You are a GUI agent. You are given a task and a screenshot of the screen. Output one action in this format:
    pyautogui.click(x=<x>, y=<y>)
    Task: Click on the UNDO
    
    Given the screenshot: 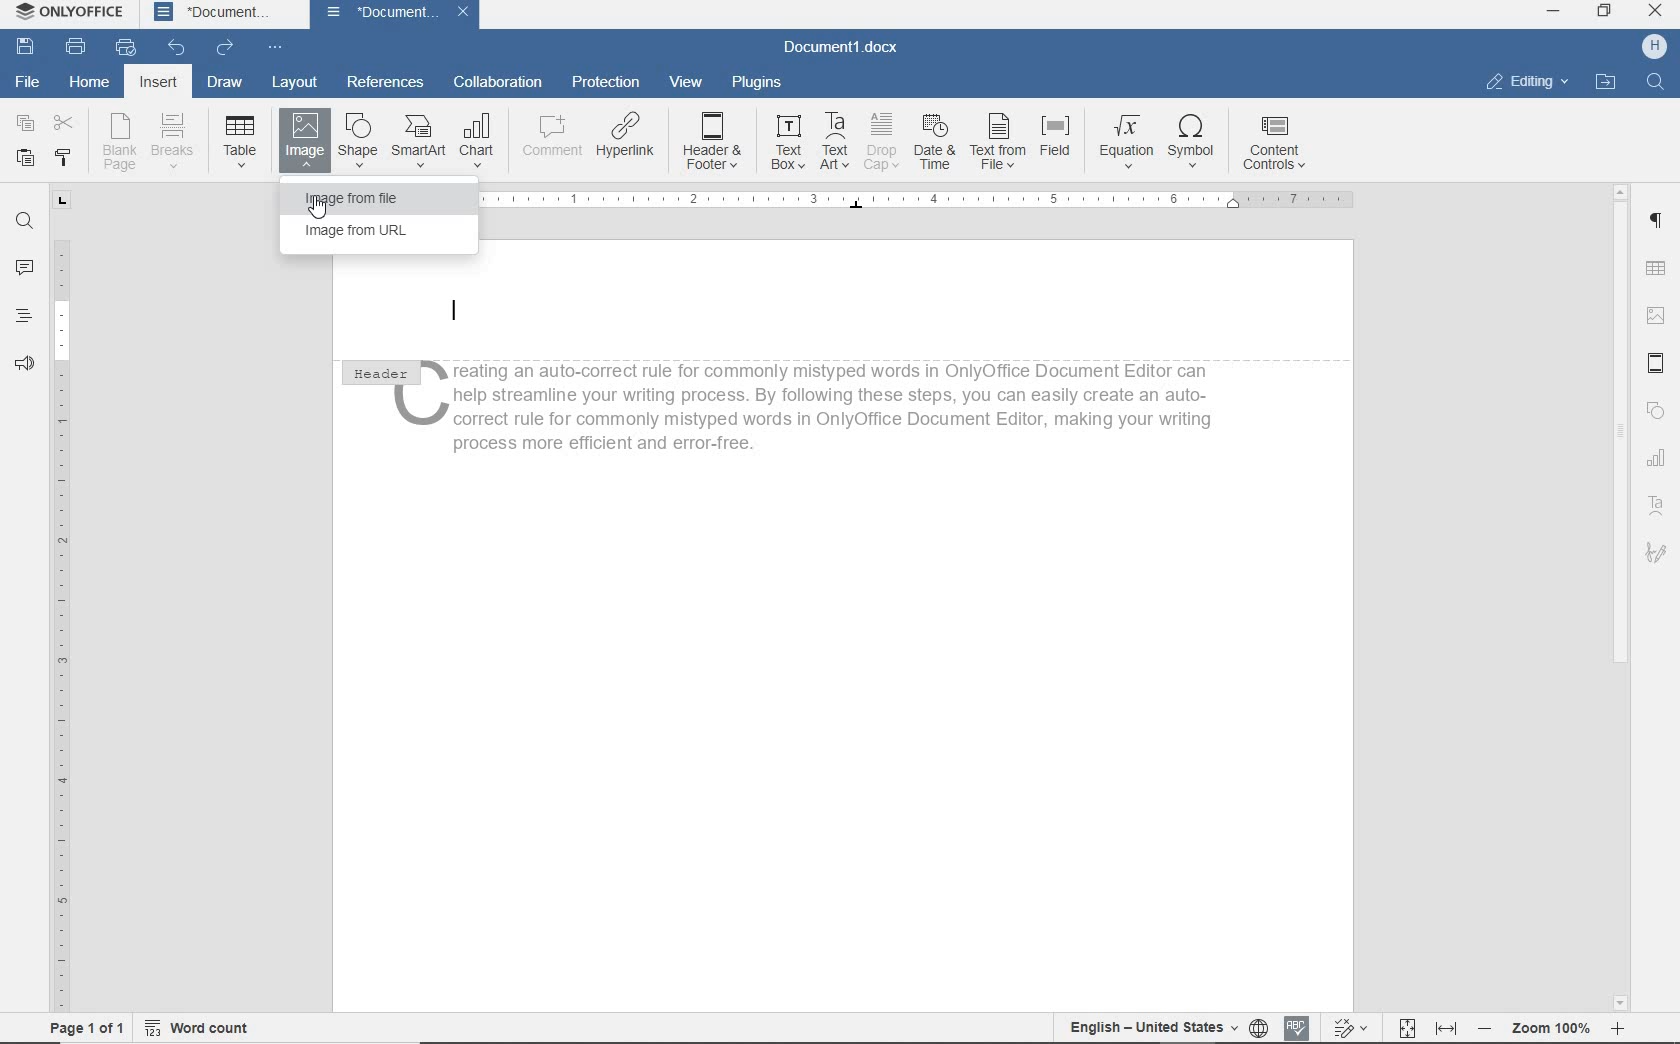 What is the action you would take?
    pyautogui.click(x=178, y=45)
    